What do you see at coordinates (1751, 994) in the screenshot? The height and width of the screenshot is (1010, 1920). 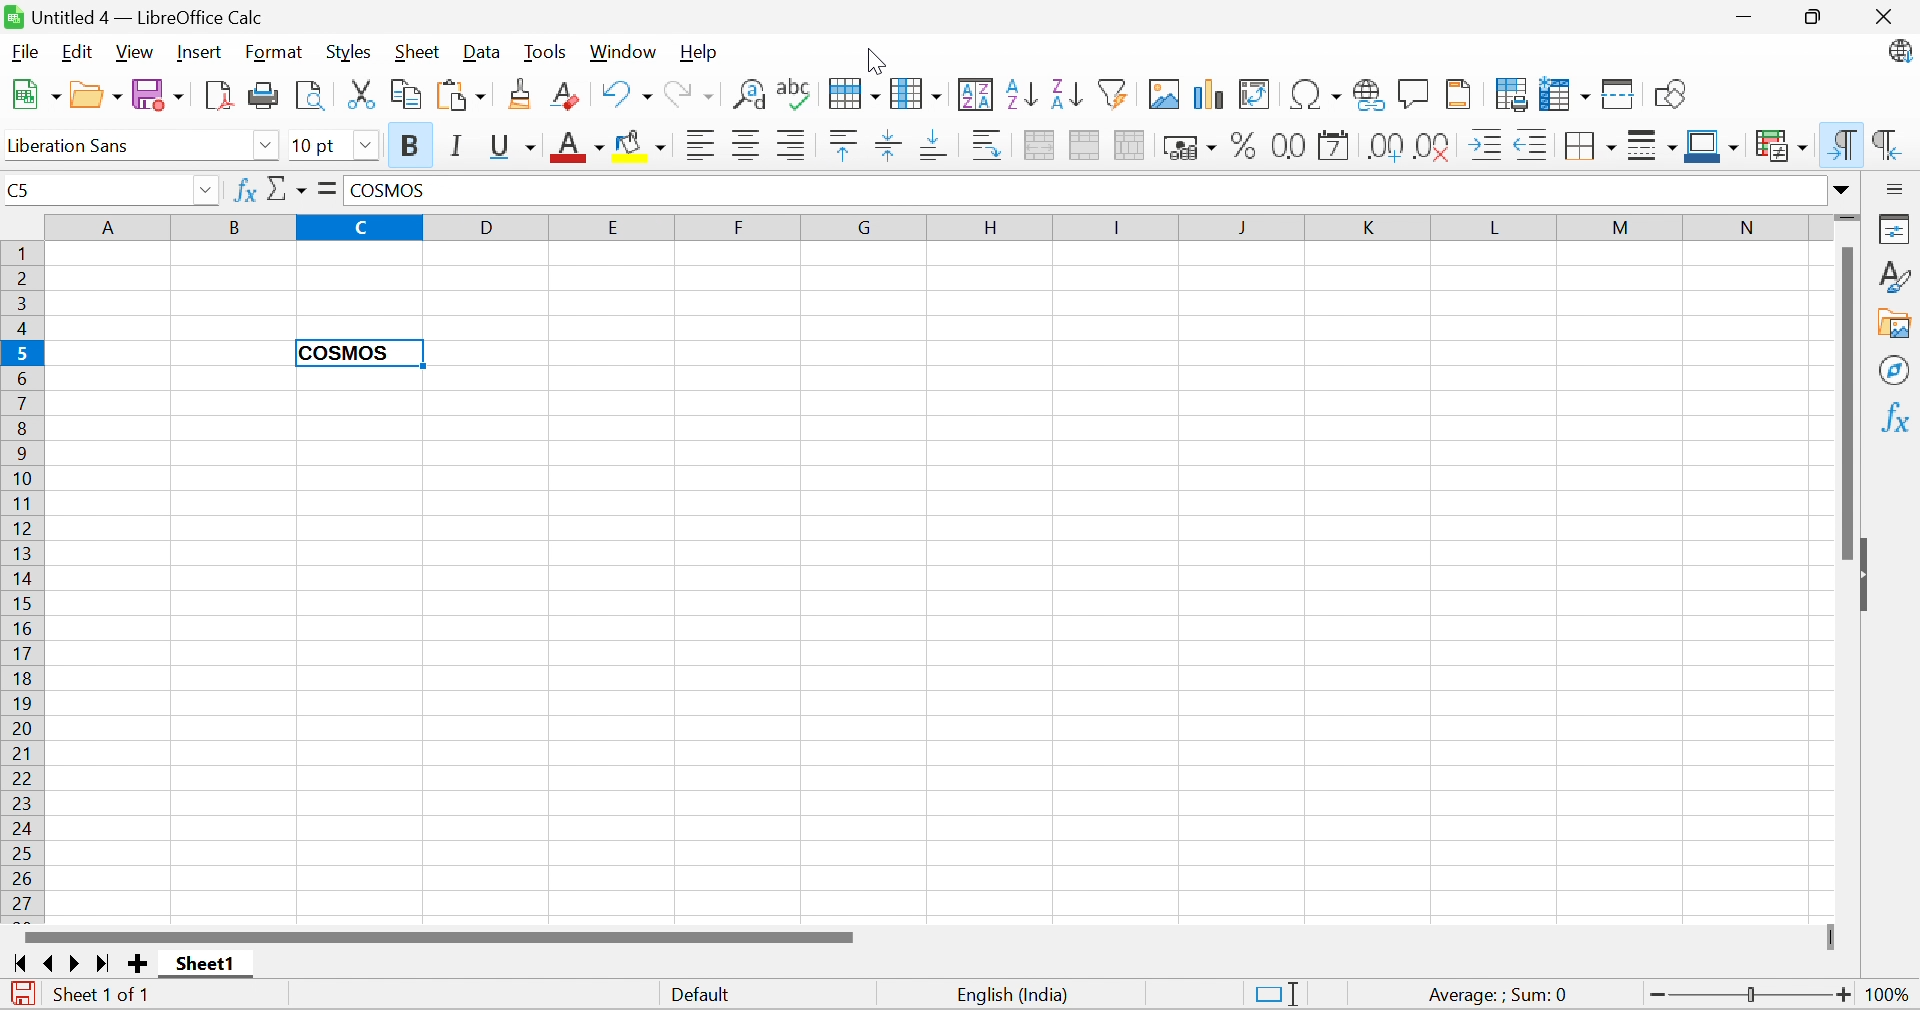 I see `Slider` at bounding box center [1751, 994].